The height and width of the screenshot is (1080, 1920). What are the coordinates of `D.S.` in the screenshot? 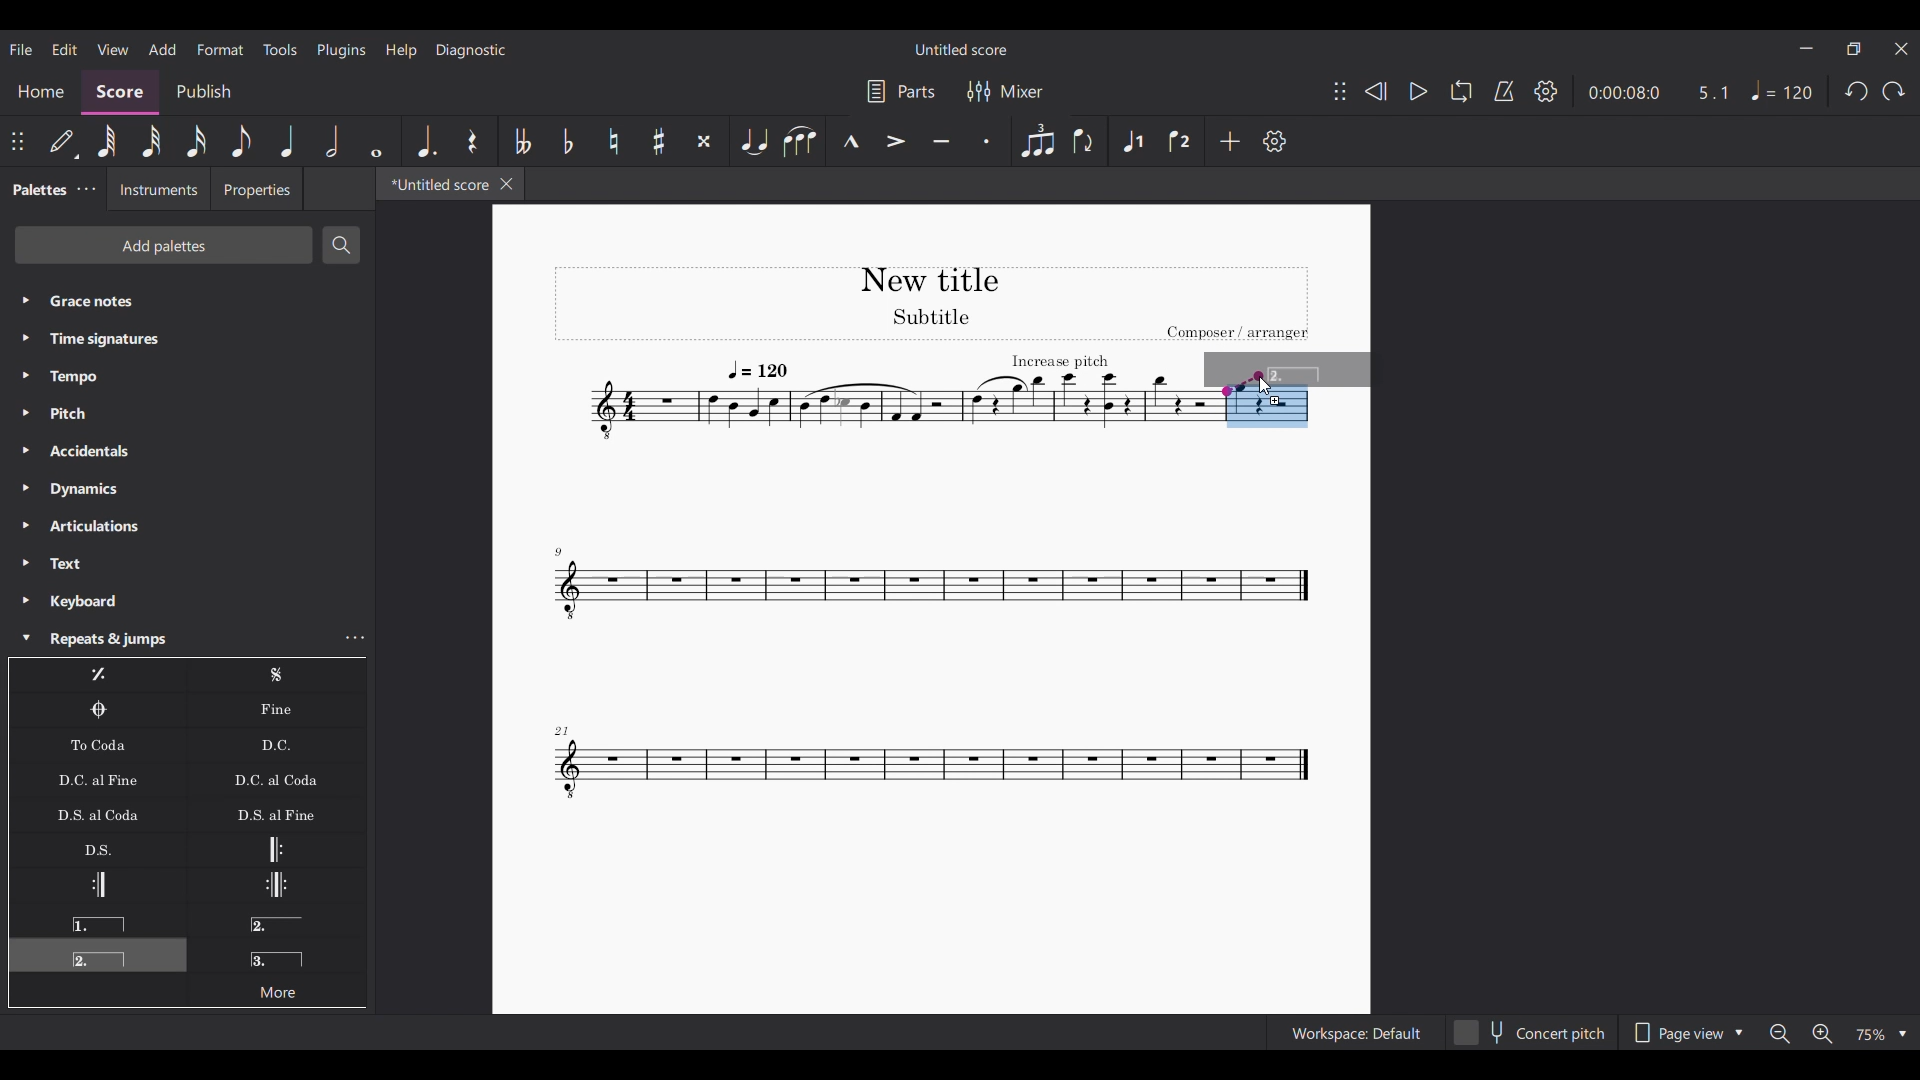 It's located at (97, 849).